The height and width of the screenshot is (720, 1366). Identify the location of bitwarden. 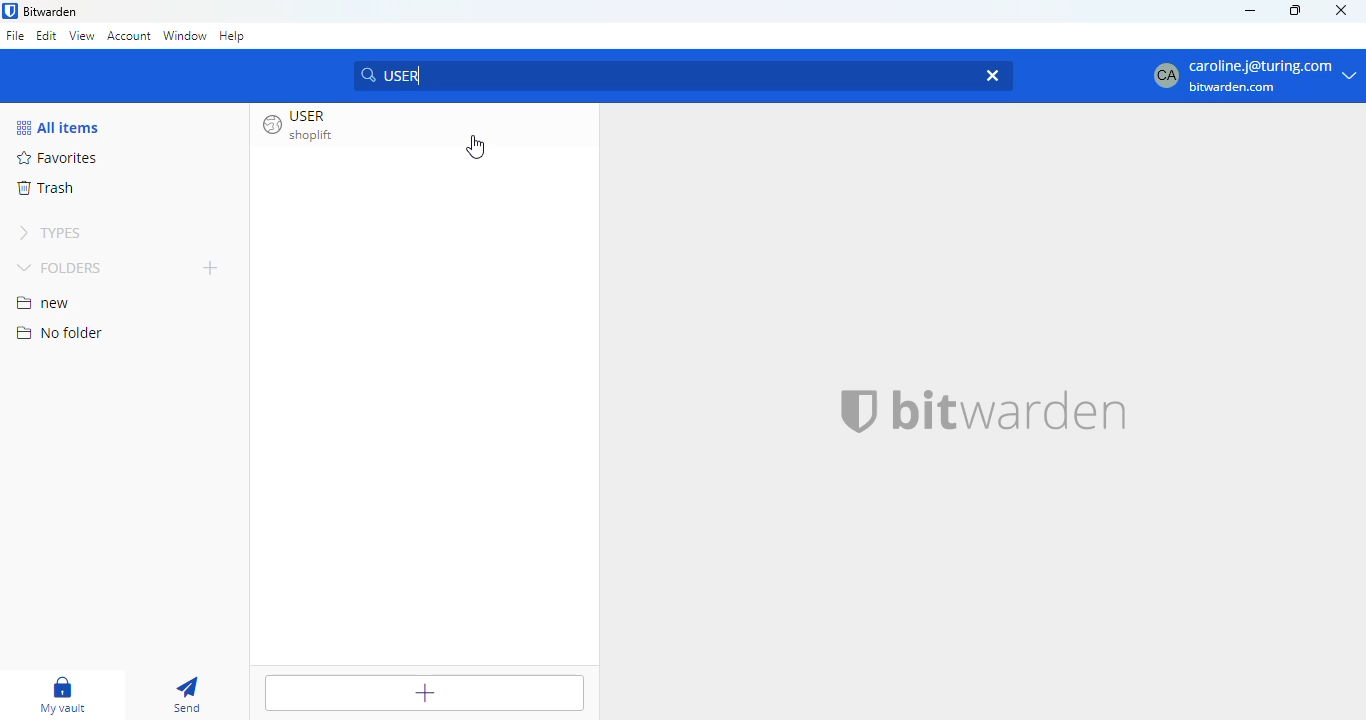
(51, 11).